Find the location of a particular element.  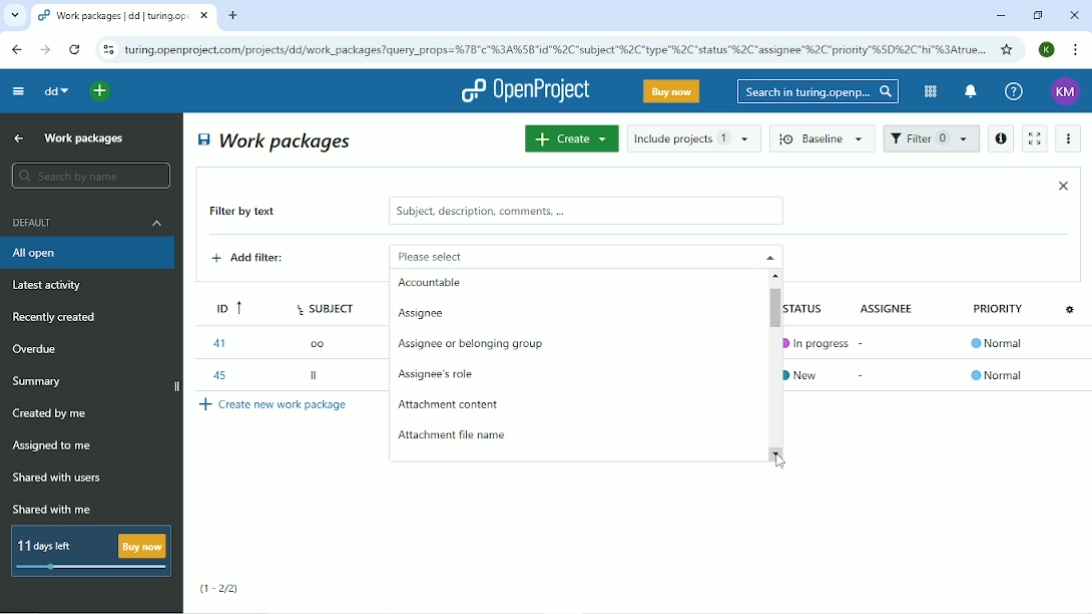

Overdue is located at coordinates (37, 350).